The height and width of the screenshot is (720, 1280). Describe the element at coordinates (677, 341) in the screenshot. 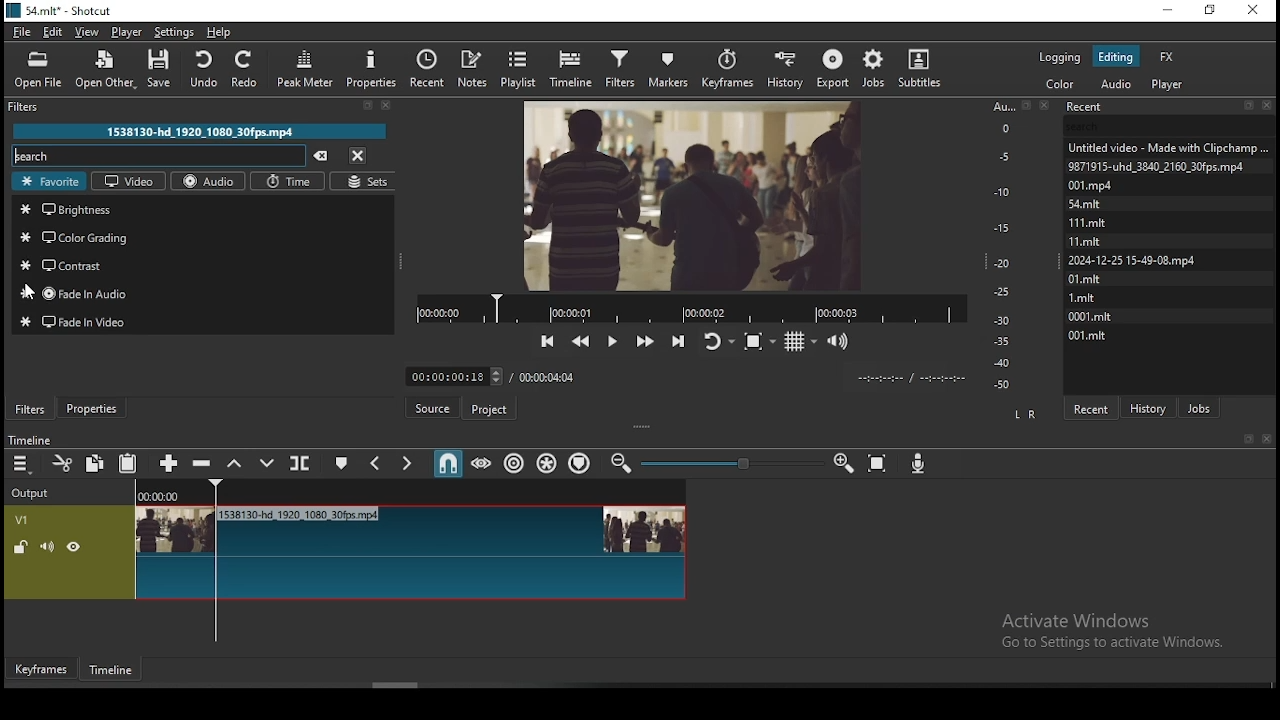

I see `skip to the next point` at that location.